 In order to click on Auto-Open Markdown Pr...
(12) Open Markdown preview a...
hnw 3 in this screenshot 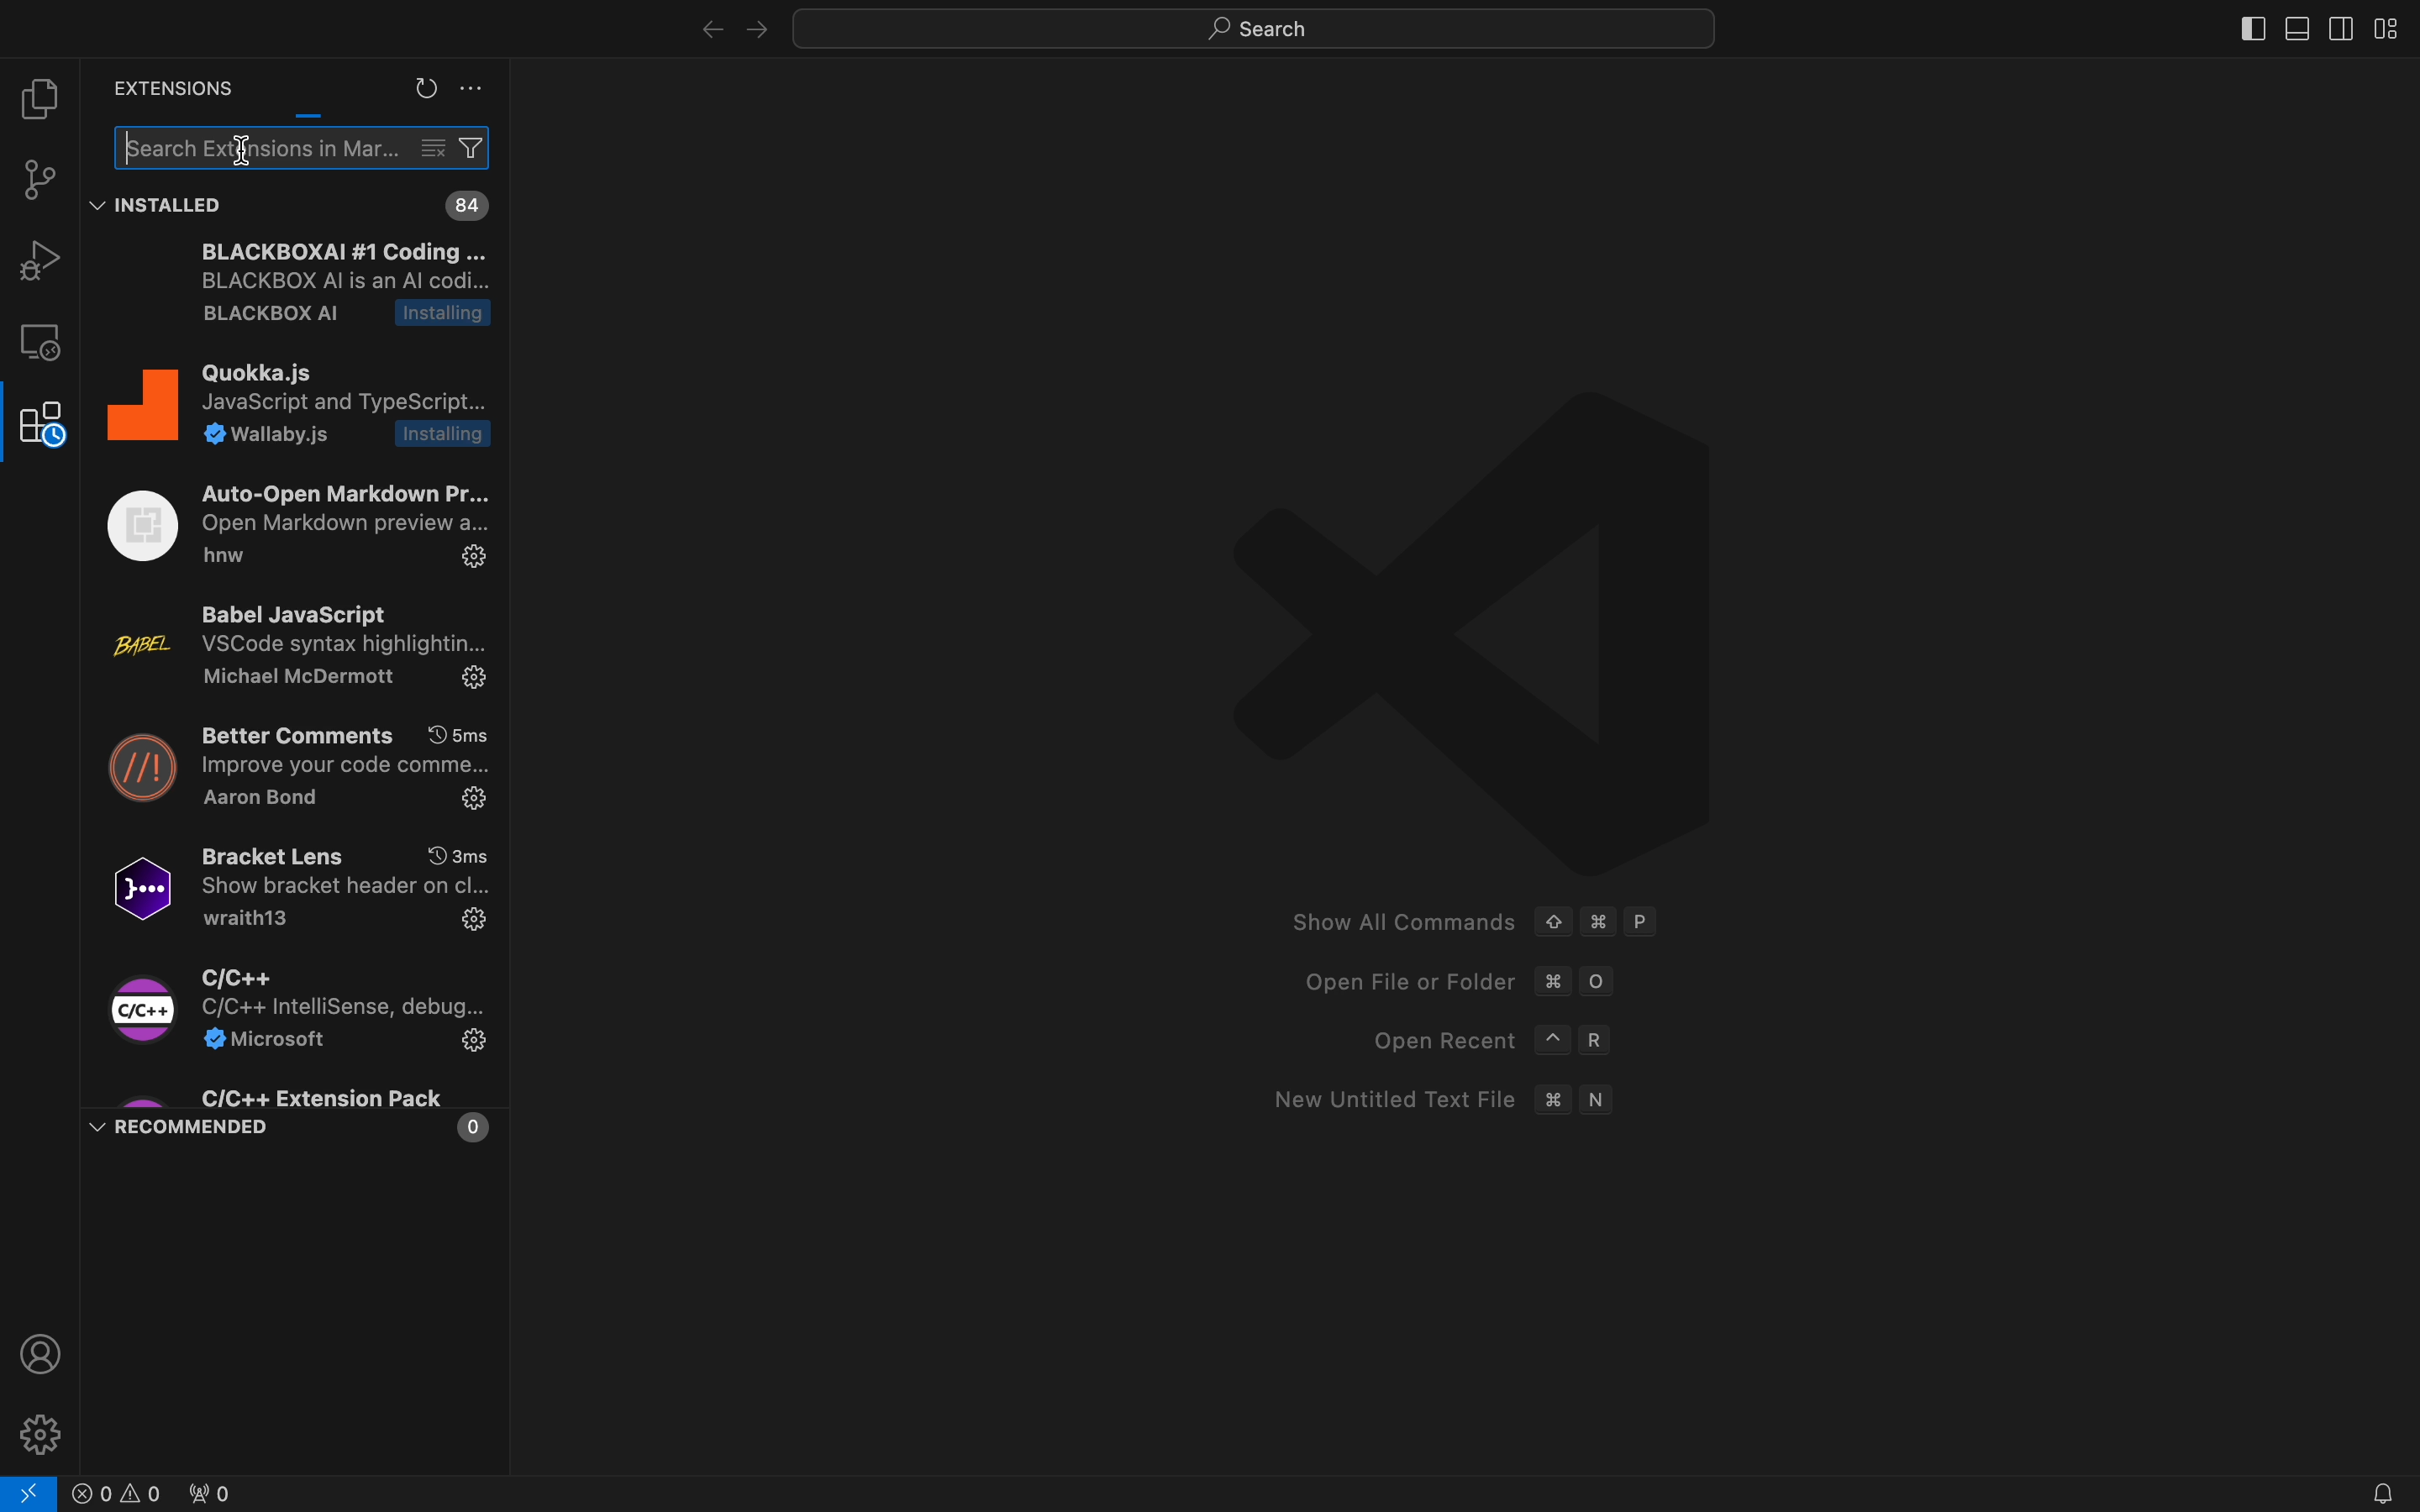, I will do `click(304, 536)`.